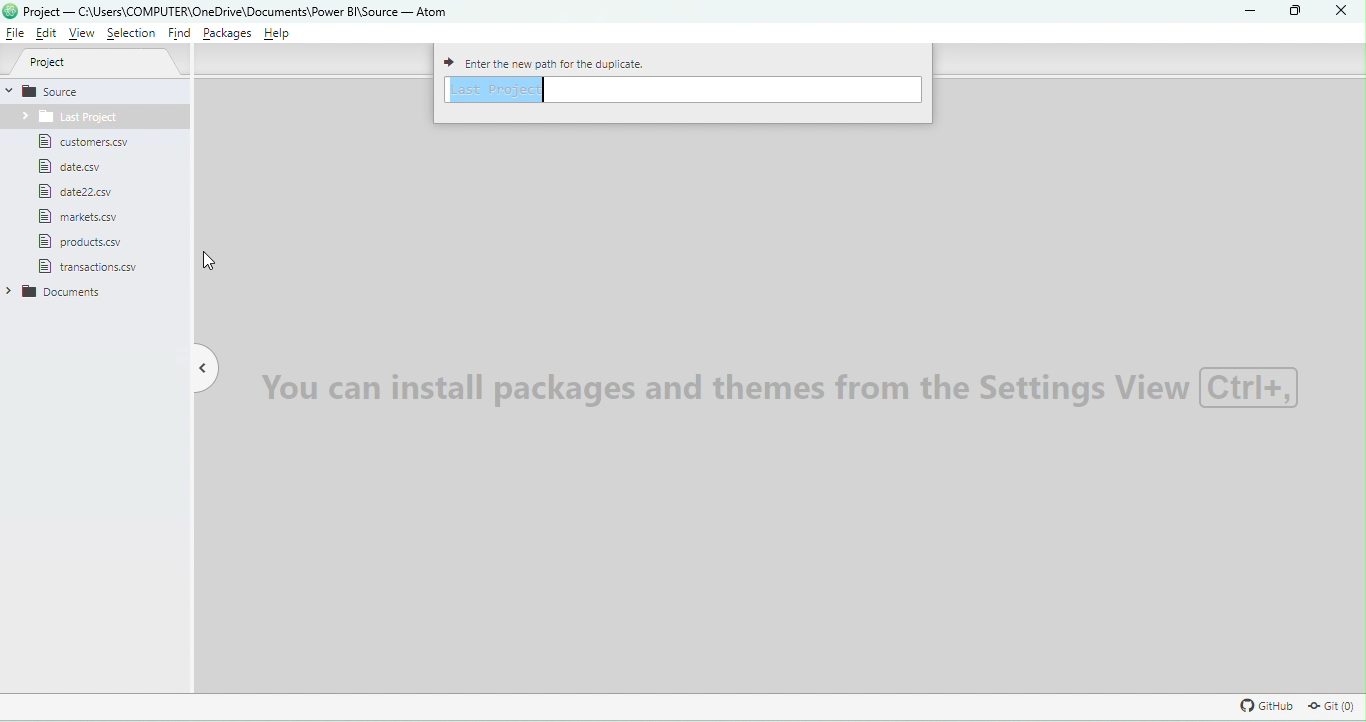 The width and height of the screenshot is (1366, 722). I want to click on logo, so click(11, 13).